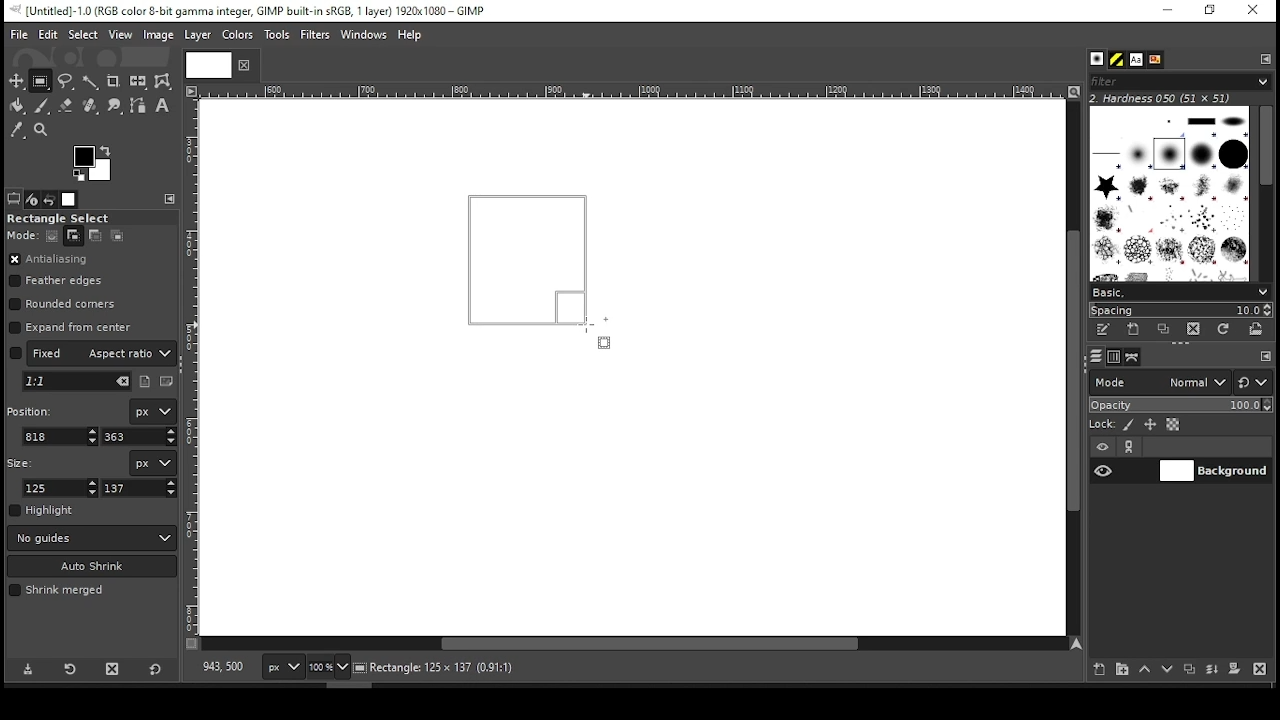  What do you see at coordinates (172, 199) in the screenshot?
I see `configure this tab` at bounding box center [172, 199].